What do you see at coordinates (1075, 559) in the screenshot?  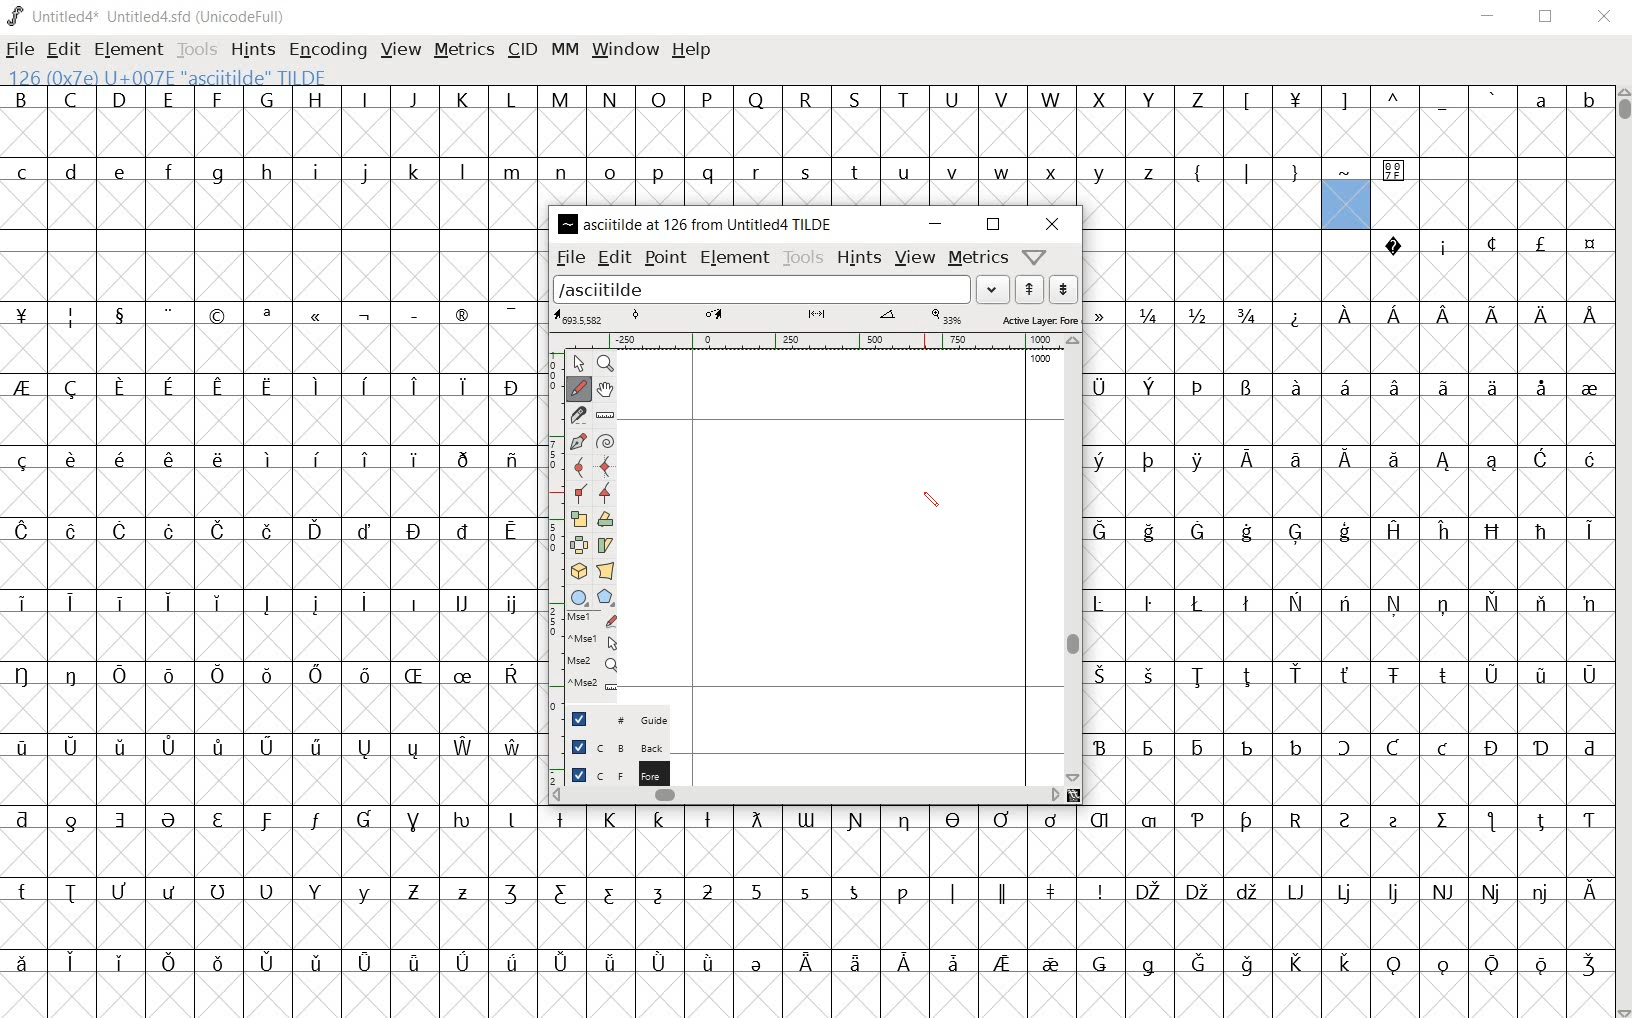 I see `scrollbar` at bounding box center [1075, 559].